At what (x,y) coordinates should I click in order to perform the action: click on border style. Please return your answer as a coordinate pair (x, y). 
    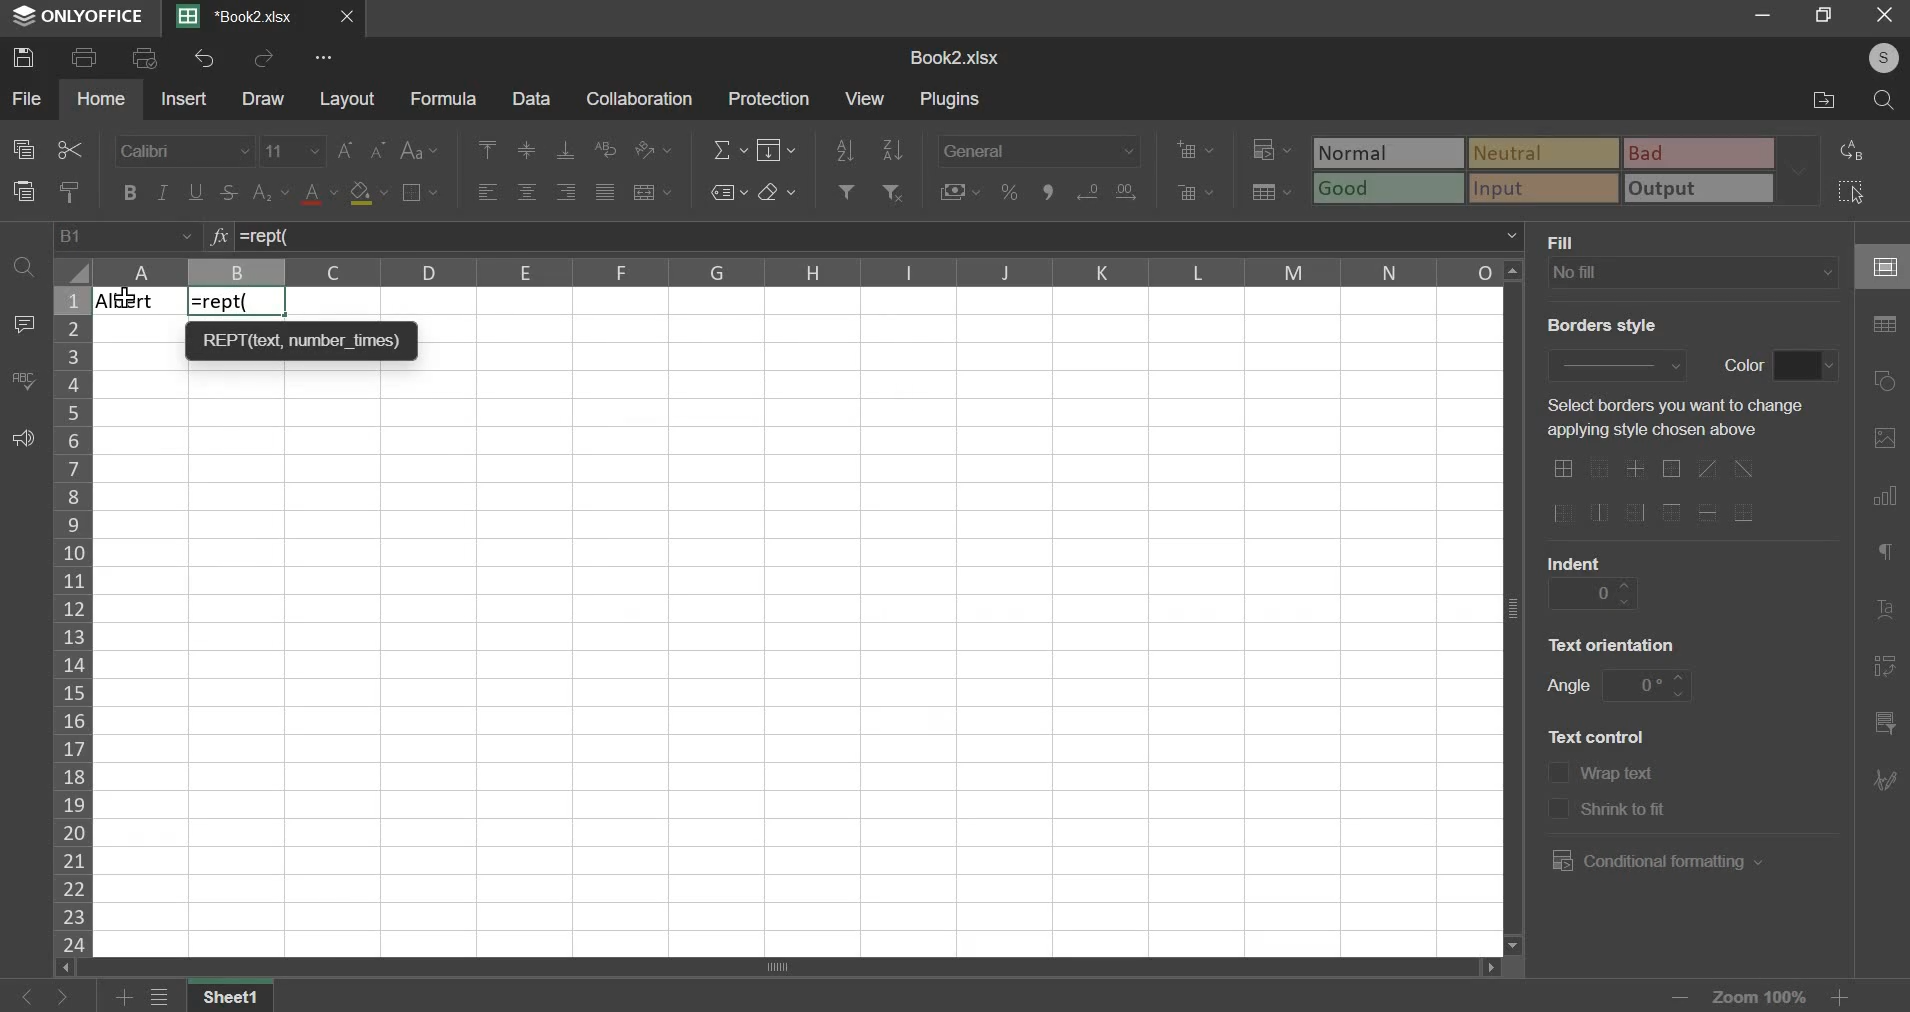
    Looking at the image, I should click on (1625, 367).